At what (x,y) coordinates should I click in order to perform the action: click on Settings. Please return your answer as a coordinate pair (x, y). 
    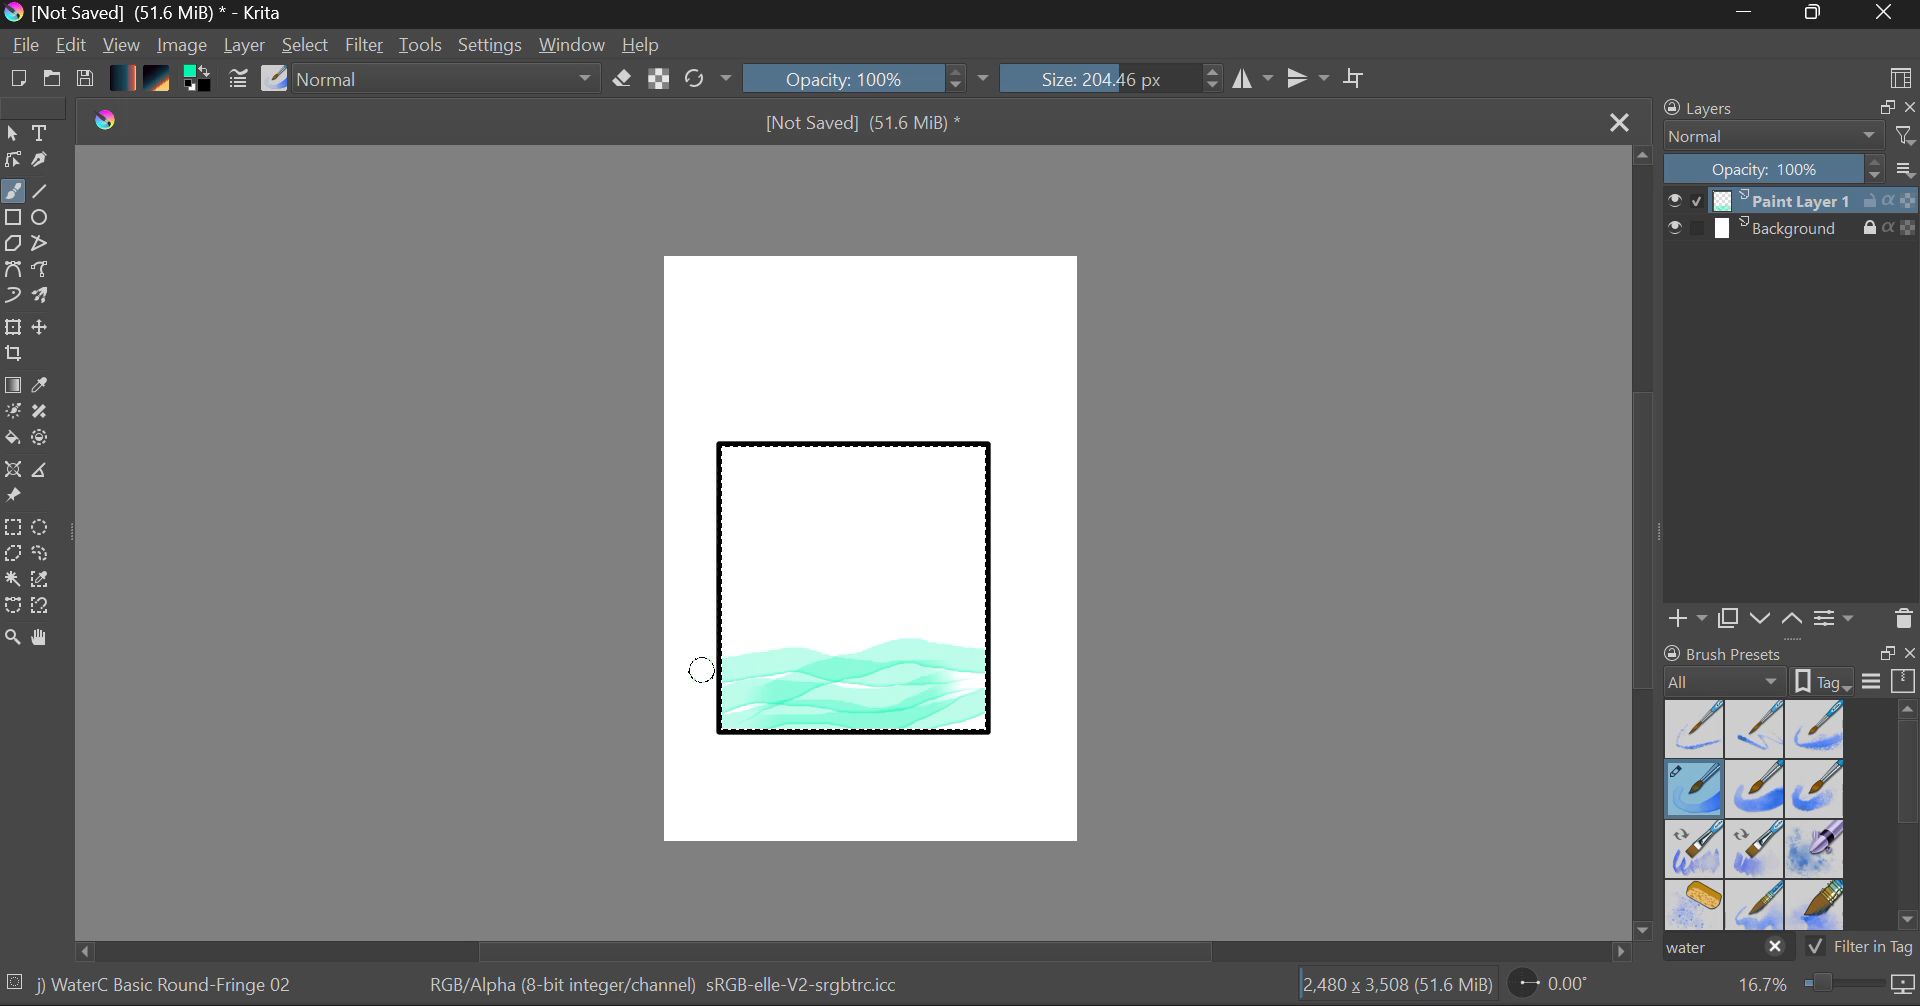
    Looking at the image, I should click on (491, 45).